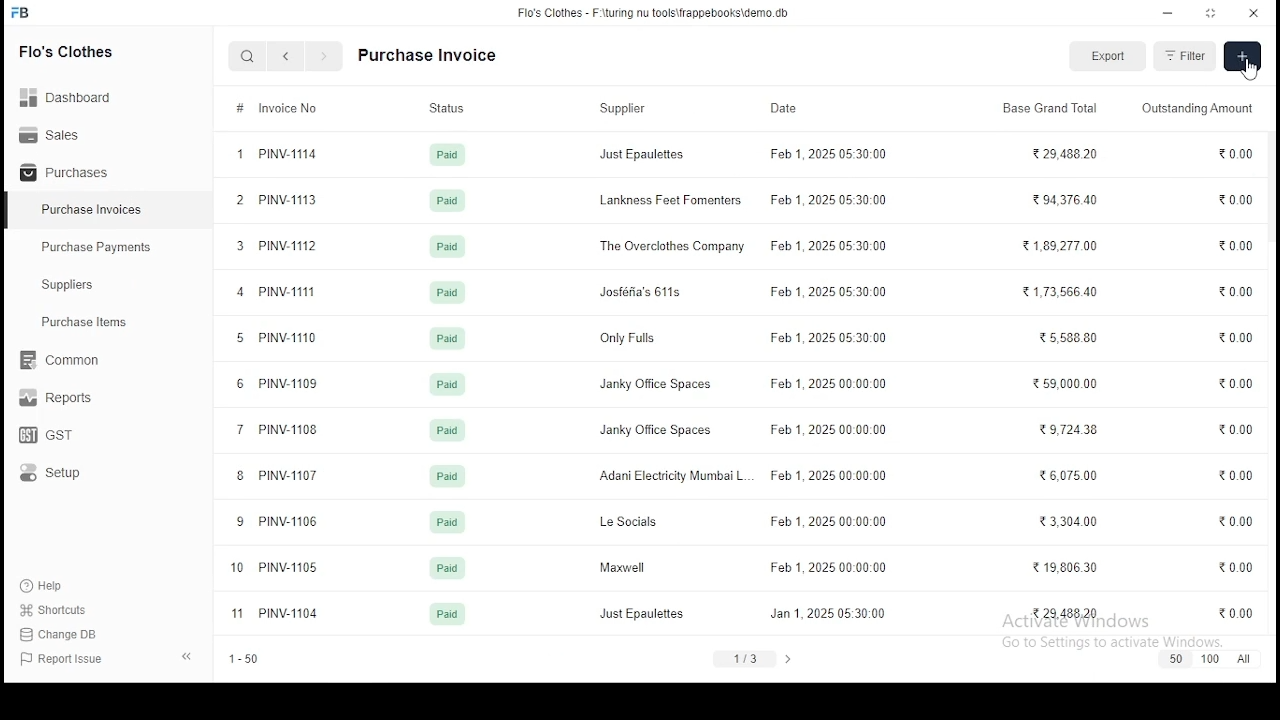 Image resolution: width=1280 pixels, height=720 pixels. What do you see at coordinates (448, 338) in the screenshot?
I see `paid` at bounding box center [448, 338].